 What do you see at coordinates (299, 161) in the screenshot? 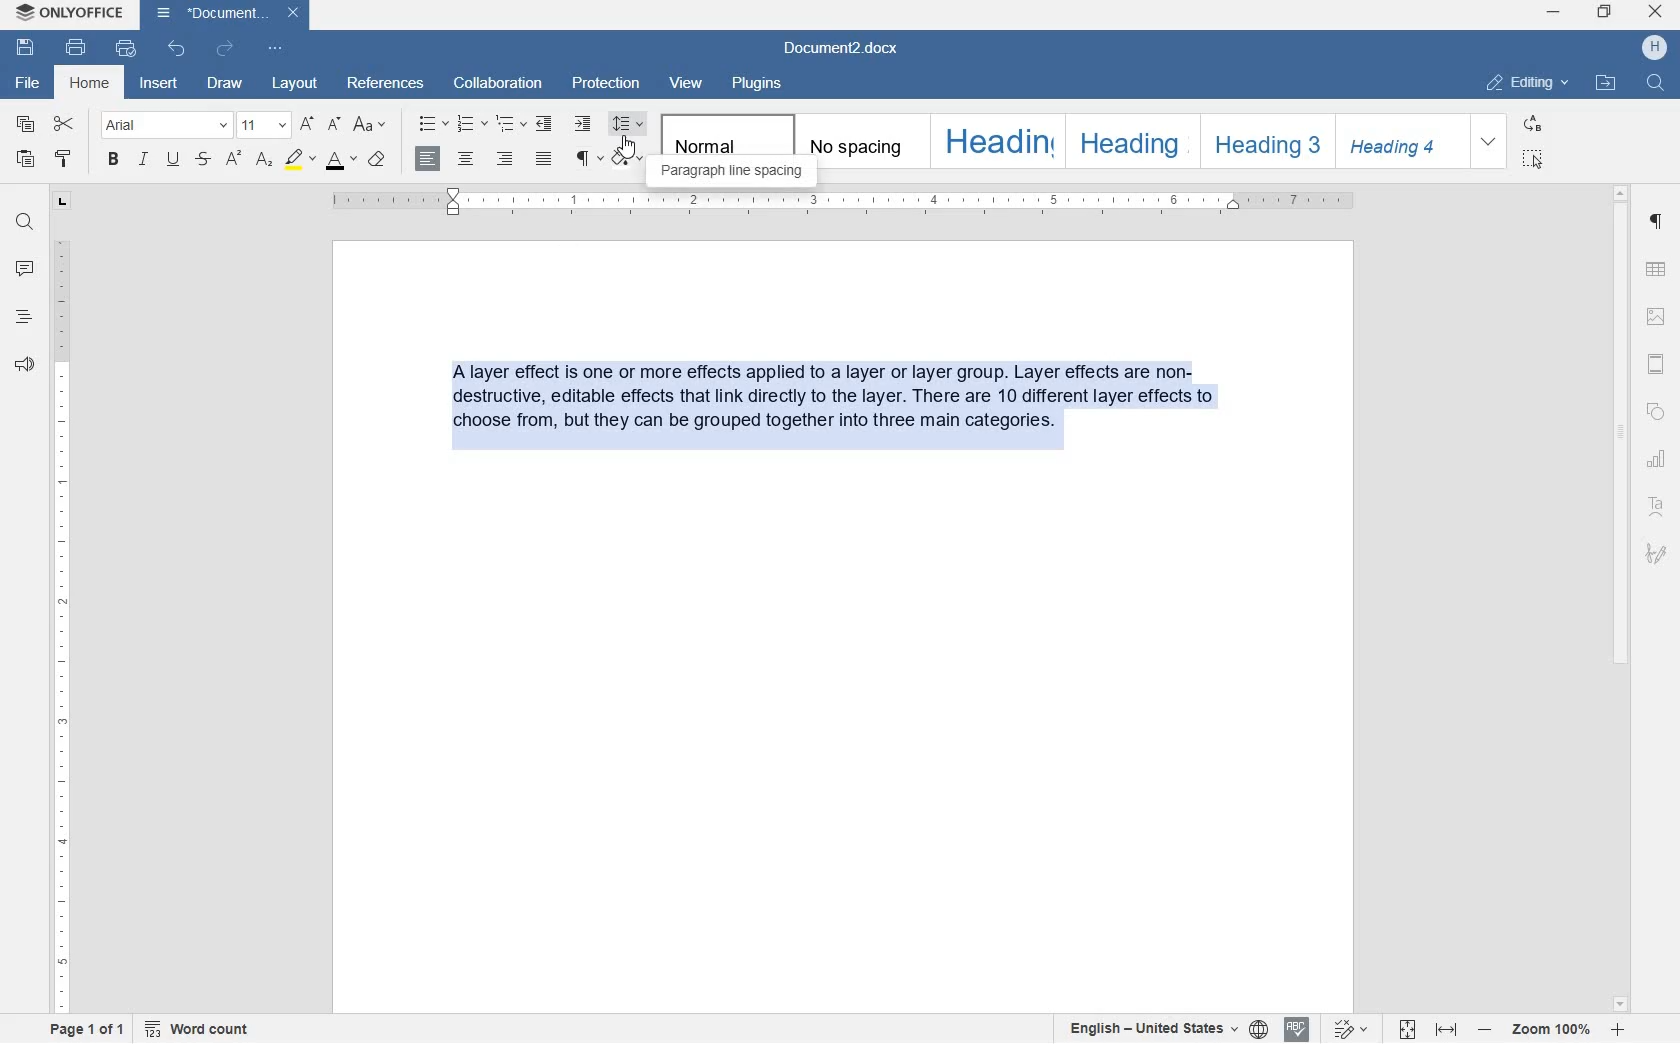
I see `highlight color` at bounding box center [299, 161].